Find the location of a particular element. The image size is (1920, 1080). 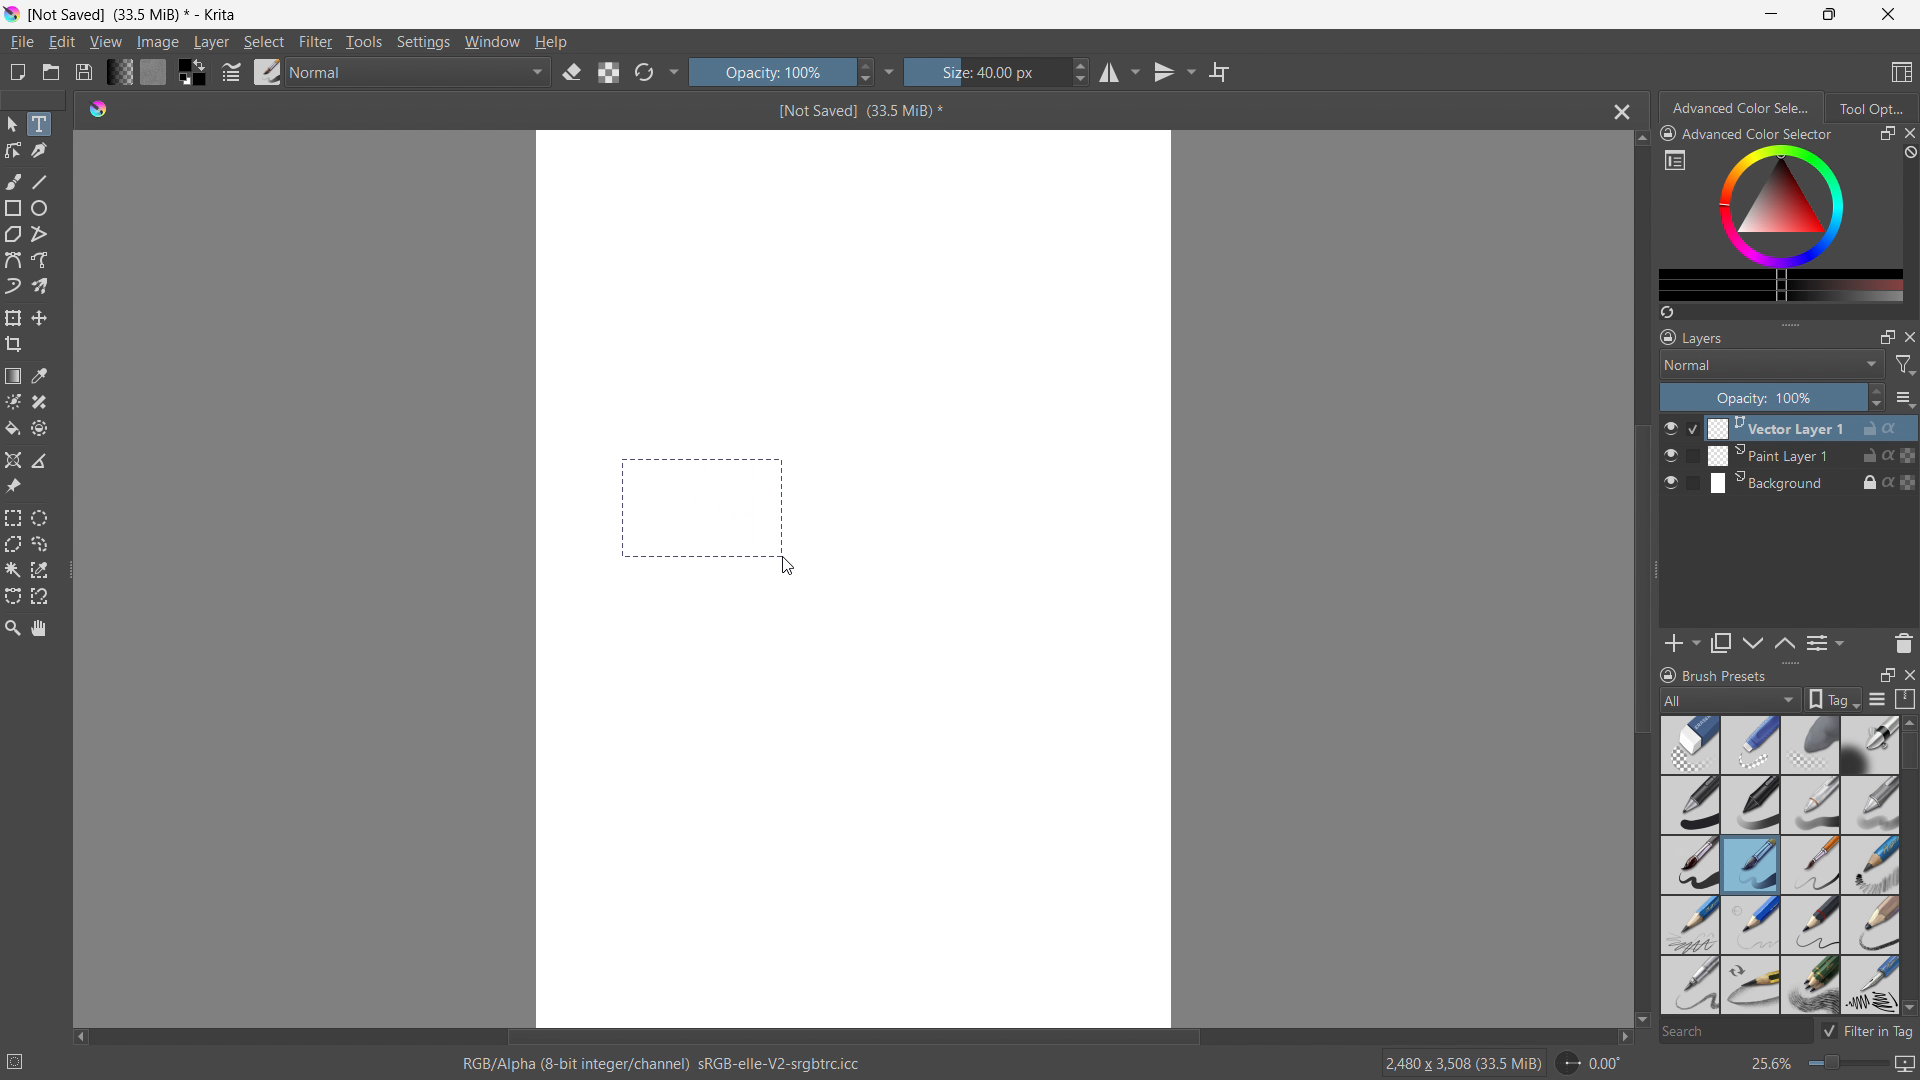

logo is located at coordinates (98, 107).